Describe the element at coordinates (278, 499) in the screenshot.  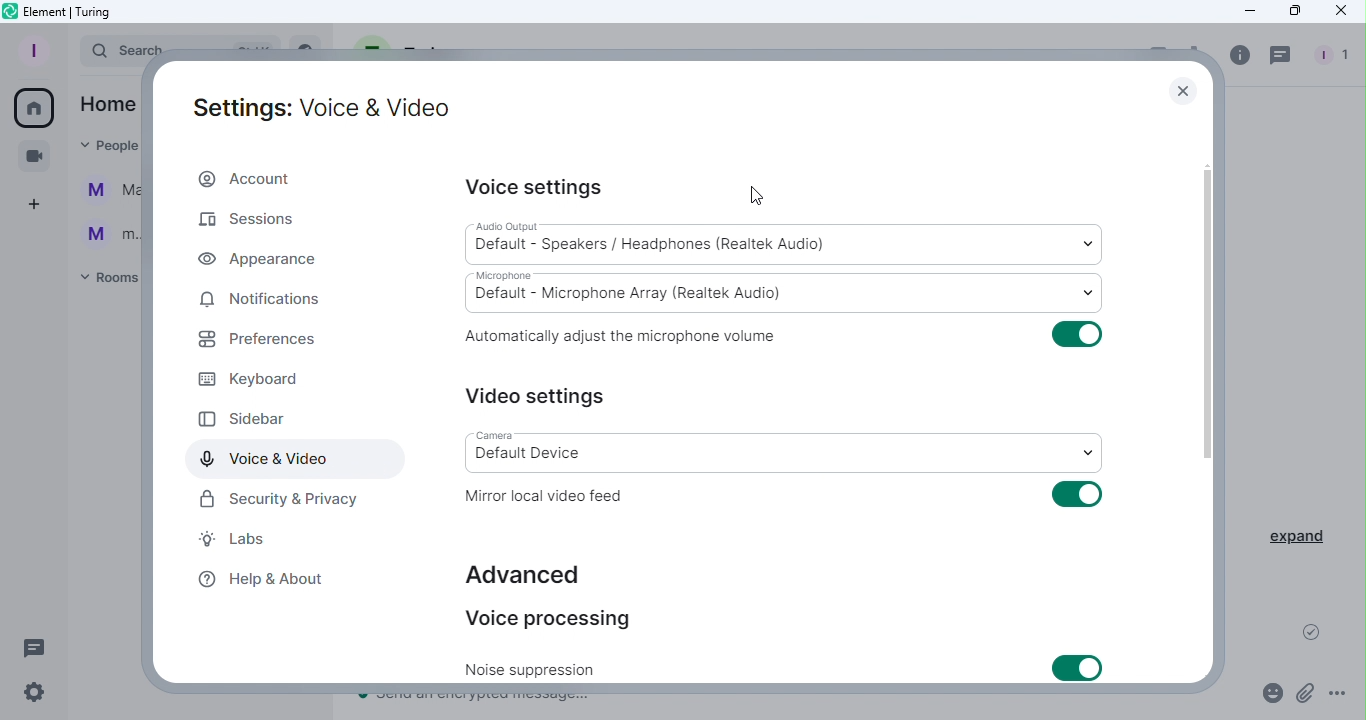
I see `Security and Privacy` at that location.